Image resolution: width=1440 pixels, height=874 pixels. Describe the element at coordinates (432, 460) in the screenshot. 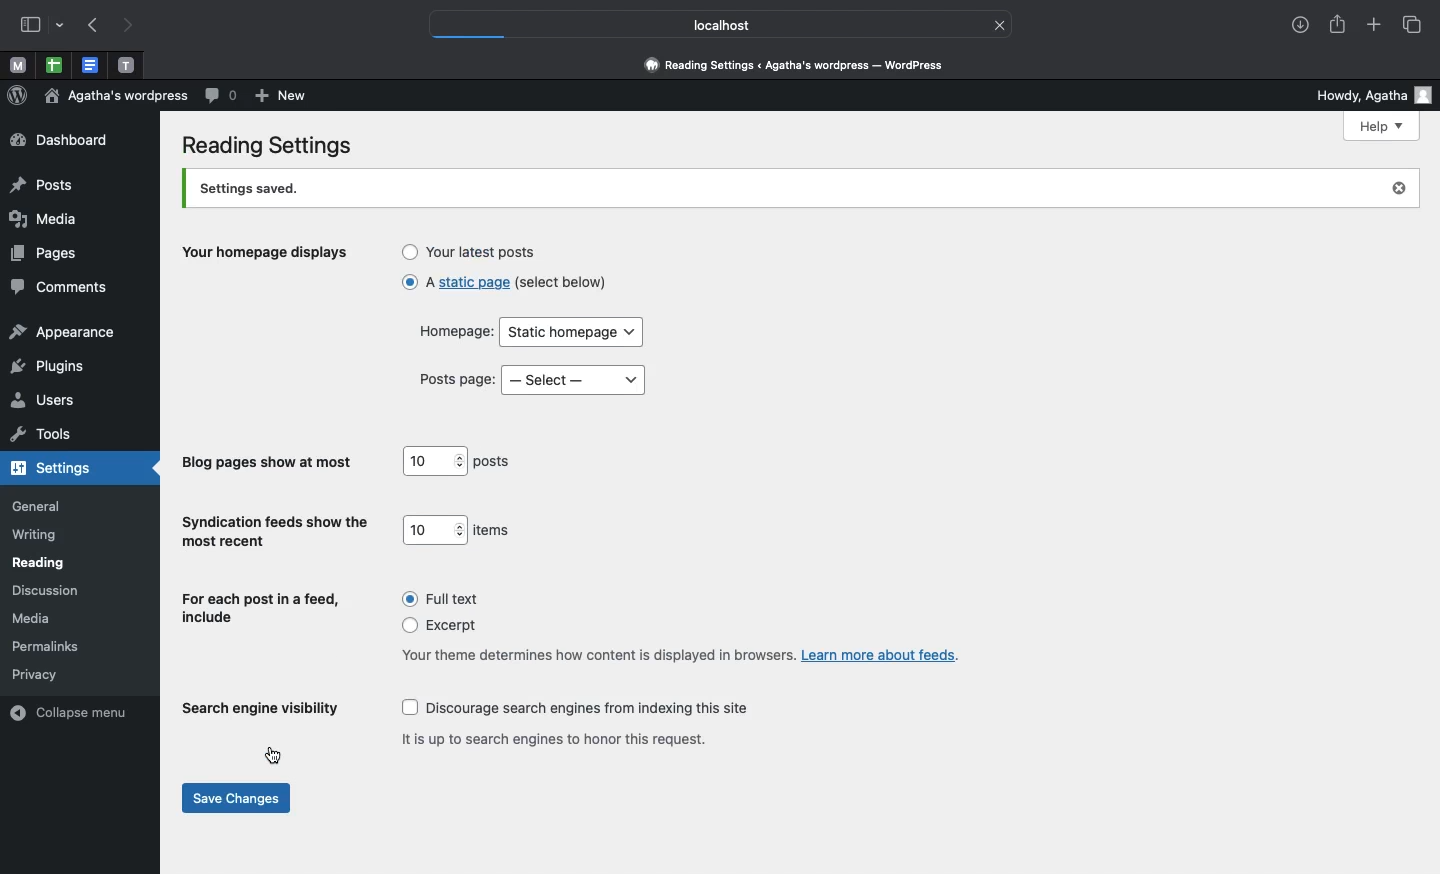

I see `10` at that location.